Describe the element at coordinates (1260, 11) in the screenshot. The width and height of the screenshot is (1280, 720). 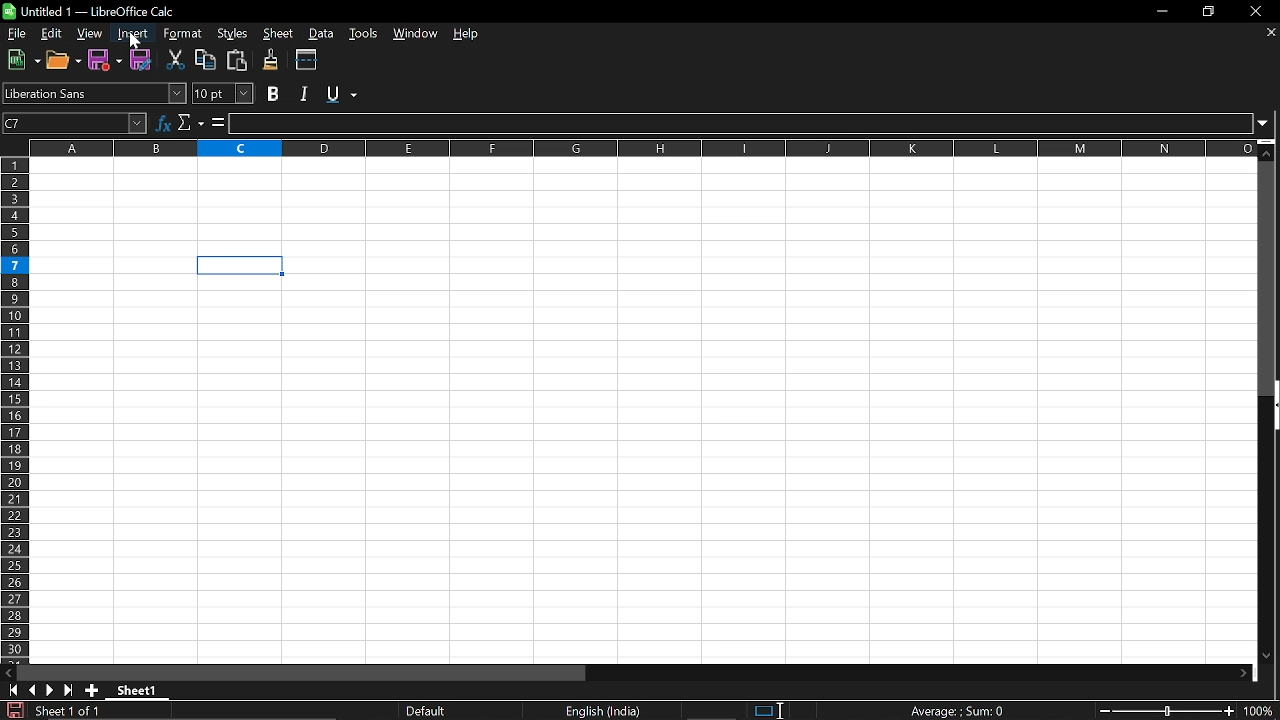
I see `Close ` at that location.